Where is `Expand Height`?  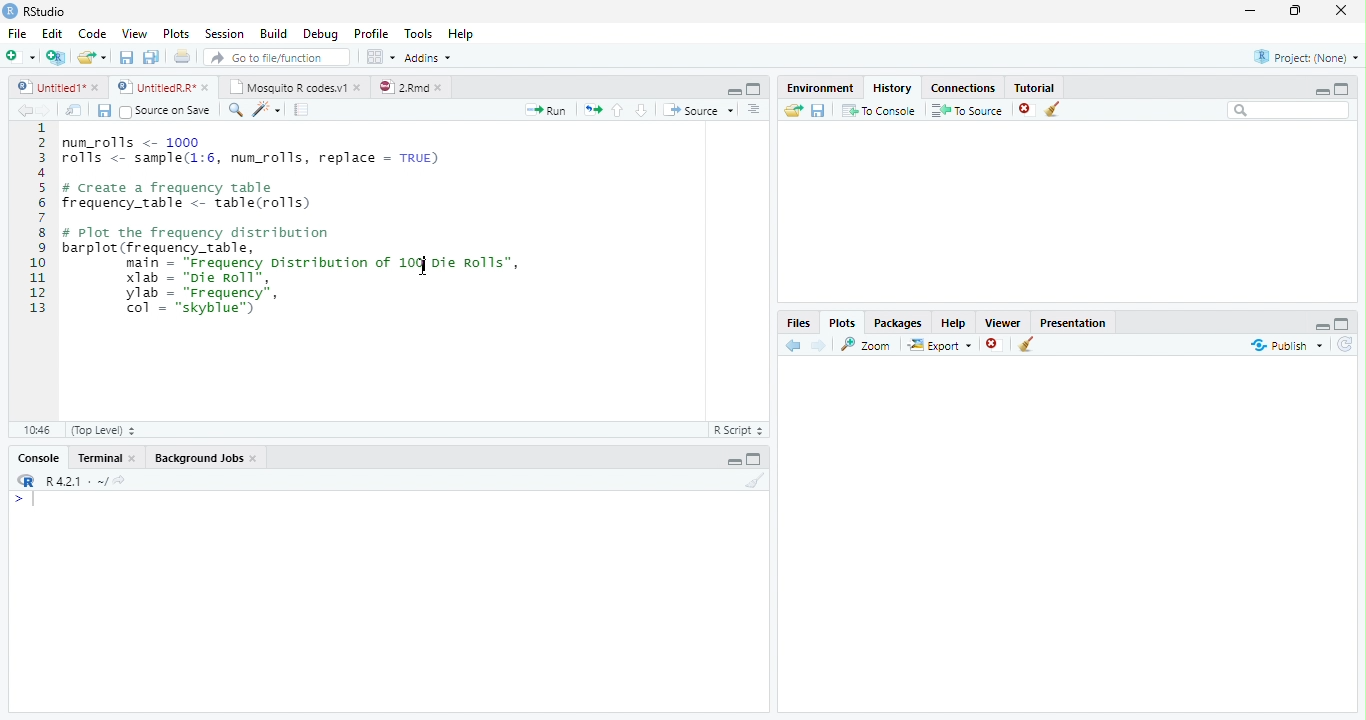 Expand Height is located at coordinates (755, 459).